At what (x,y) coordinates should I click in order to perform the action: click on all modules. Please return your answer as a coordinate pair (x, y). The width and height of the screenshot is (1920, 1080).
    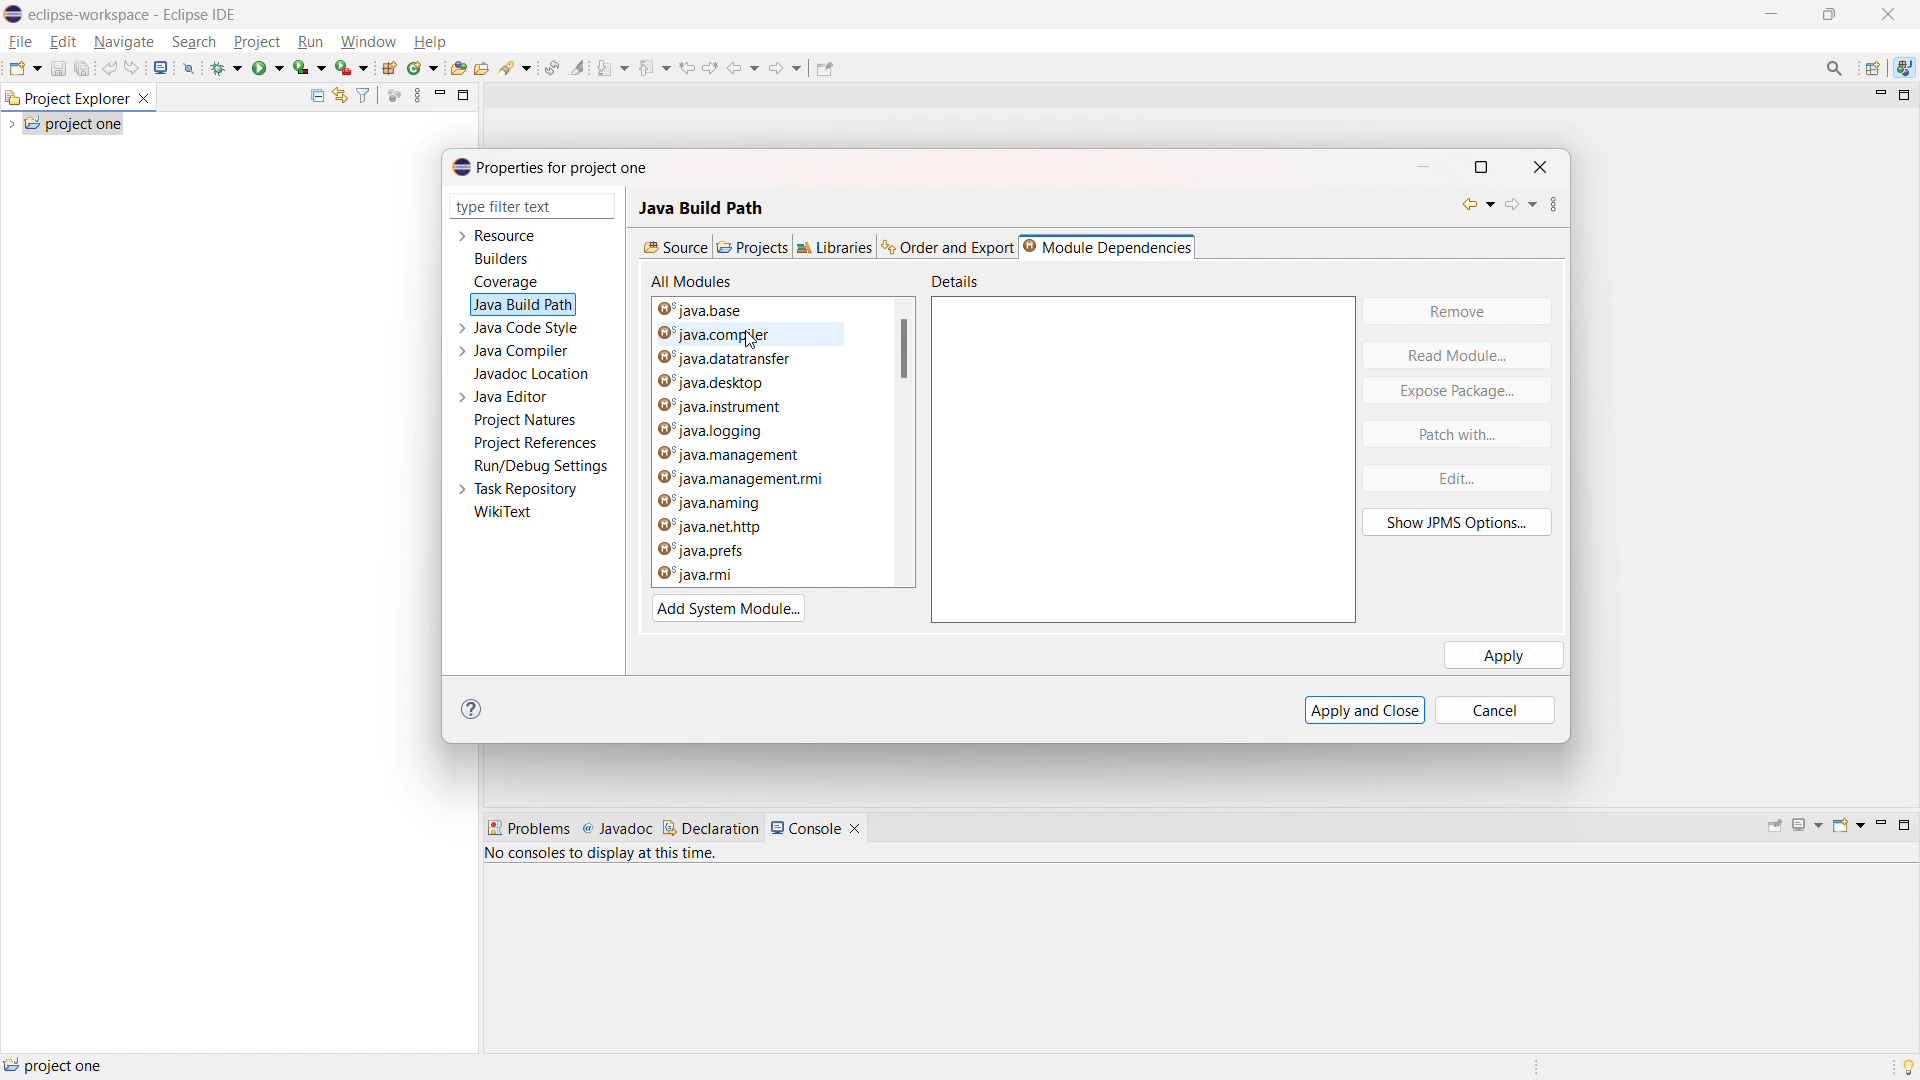
    Looking at the image, I should click on (693, 281).